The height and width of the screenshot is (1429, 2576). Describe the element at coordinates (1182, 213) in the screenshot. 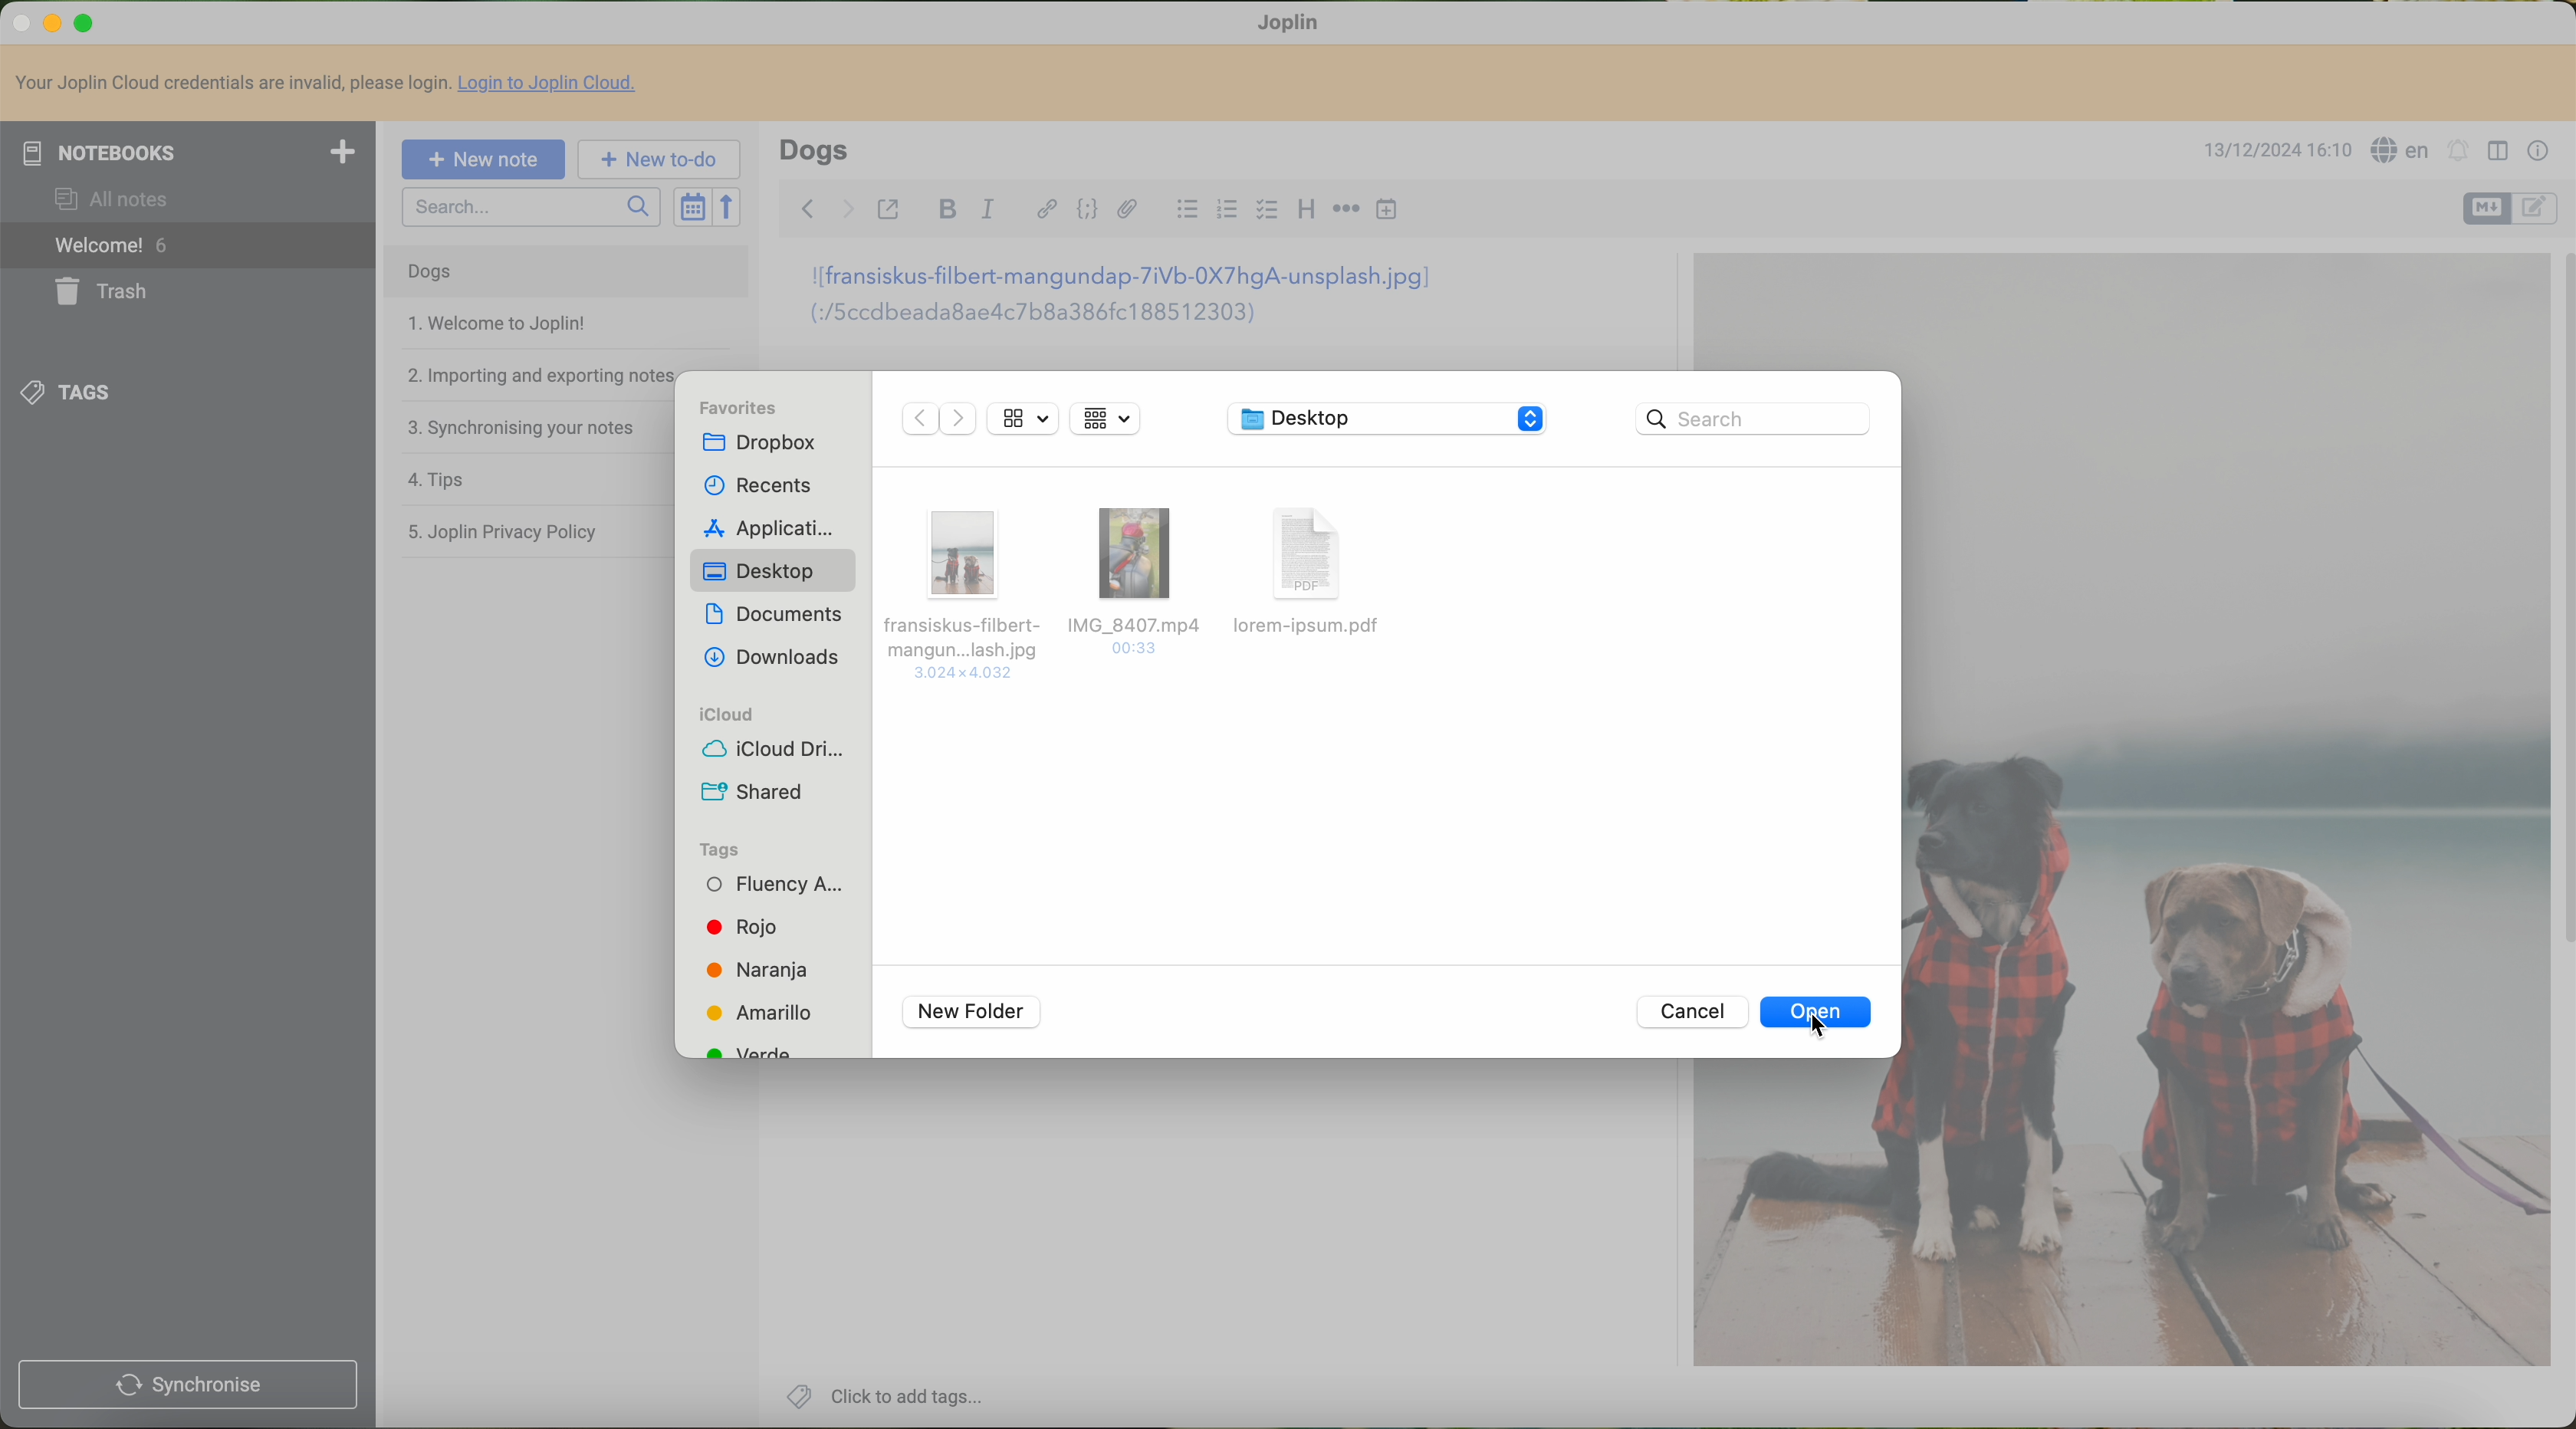

I see `bulleted list` at that location.